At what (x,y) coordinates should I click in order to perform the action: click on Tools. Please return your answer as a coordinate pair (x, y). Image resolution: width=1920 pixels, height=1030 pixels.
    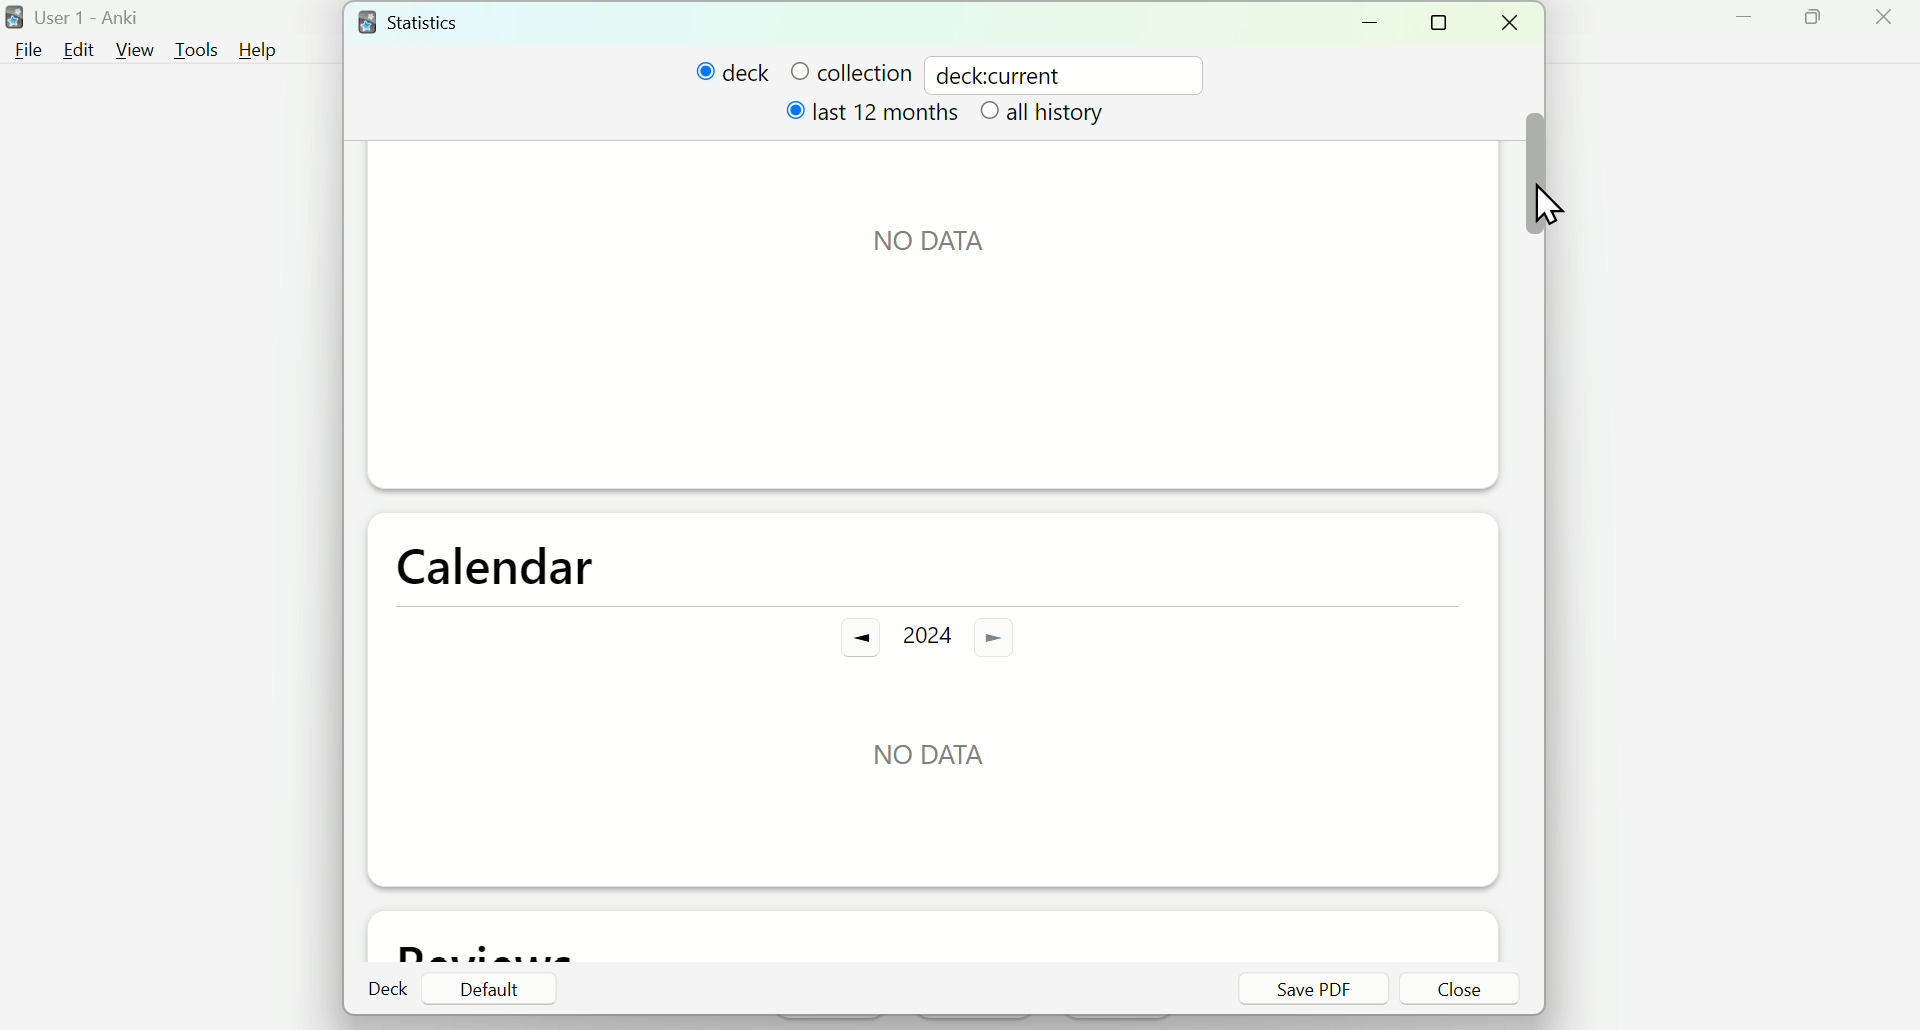
    Looking at the image, I should click on (192, 47).